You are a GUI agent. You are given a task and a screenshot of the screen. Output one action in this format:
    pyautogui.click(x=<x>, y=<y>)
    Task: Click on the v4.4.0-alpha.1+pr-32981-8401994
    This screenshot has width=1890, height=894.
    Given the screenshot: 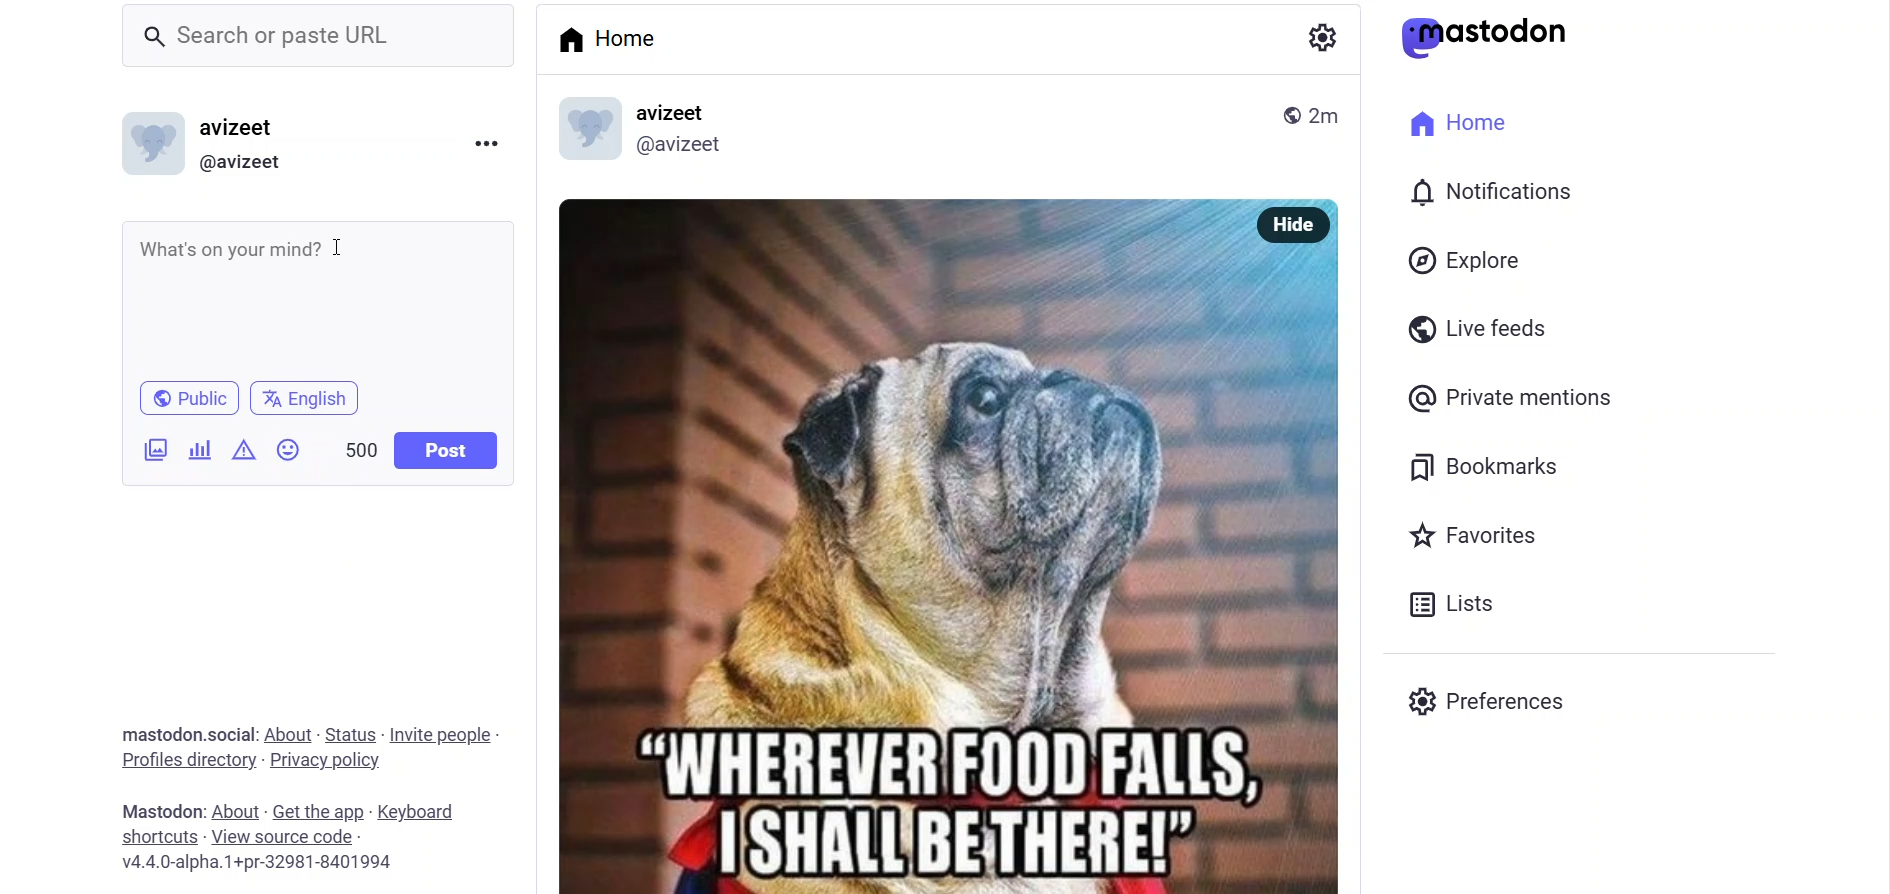 What is the action you would take?
    pyautogui.click(x=294, y=861)
    